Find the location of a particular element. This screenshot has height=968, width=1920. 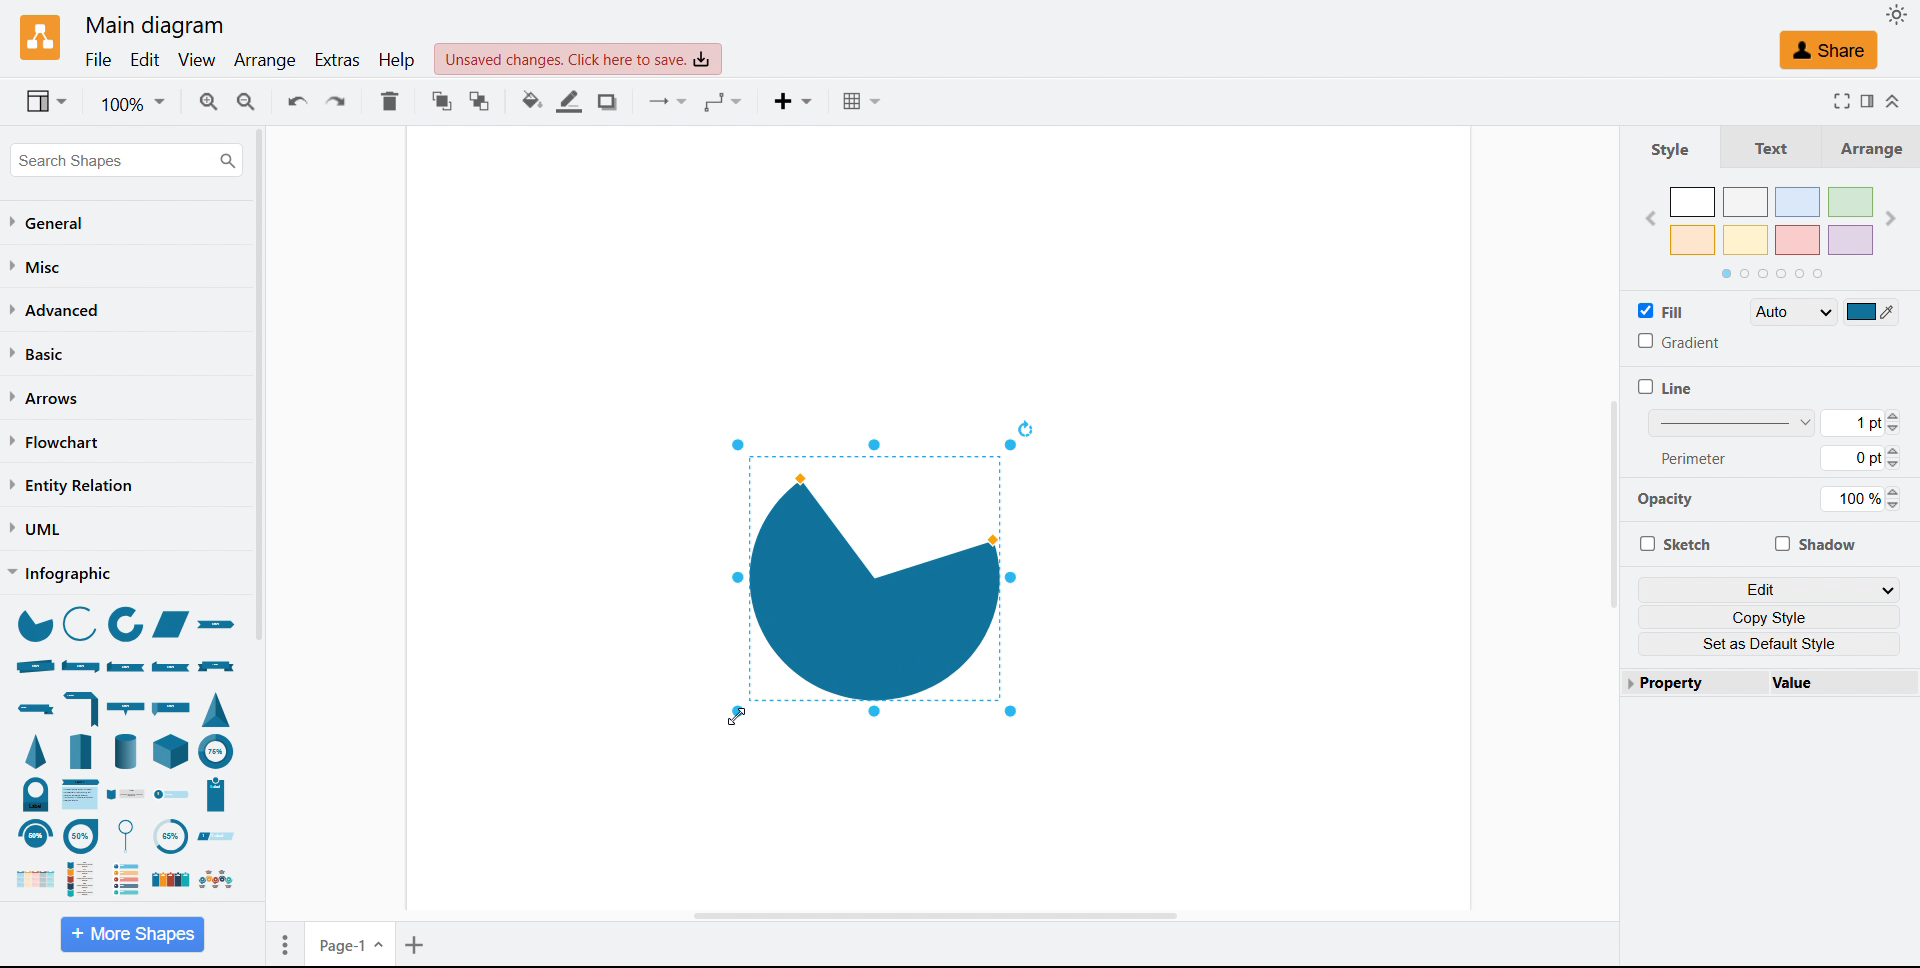

pyramid is located at coordinates (39, 751).